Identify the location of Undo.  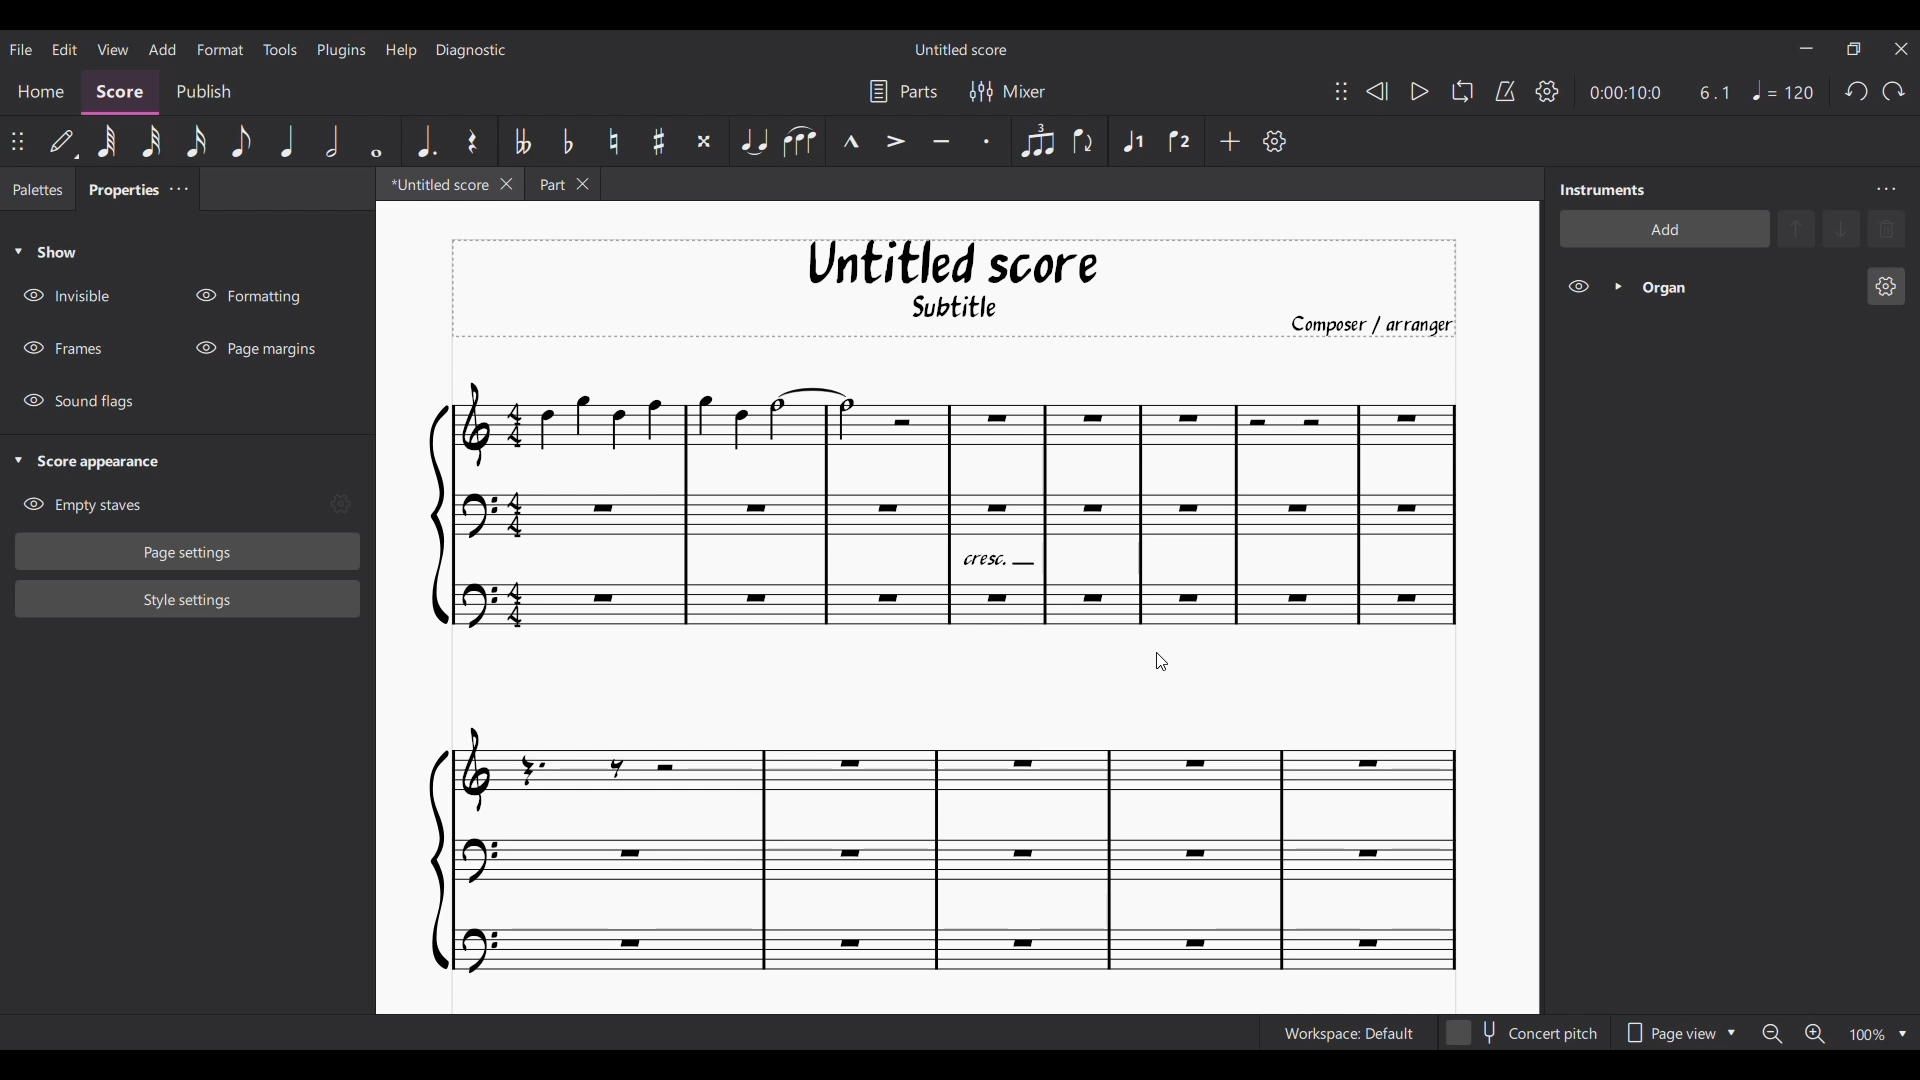
(1856, 91).